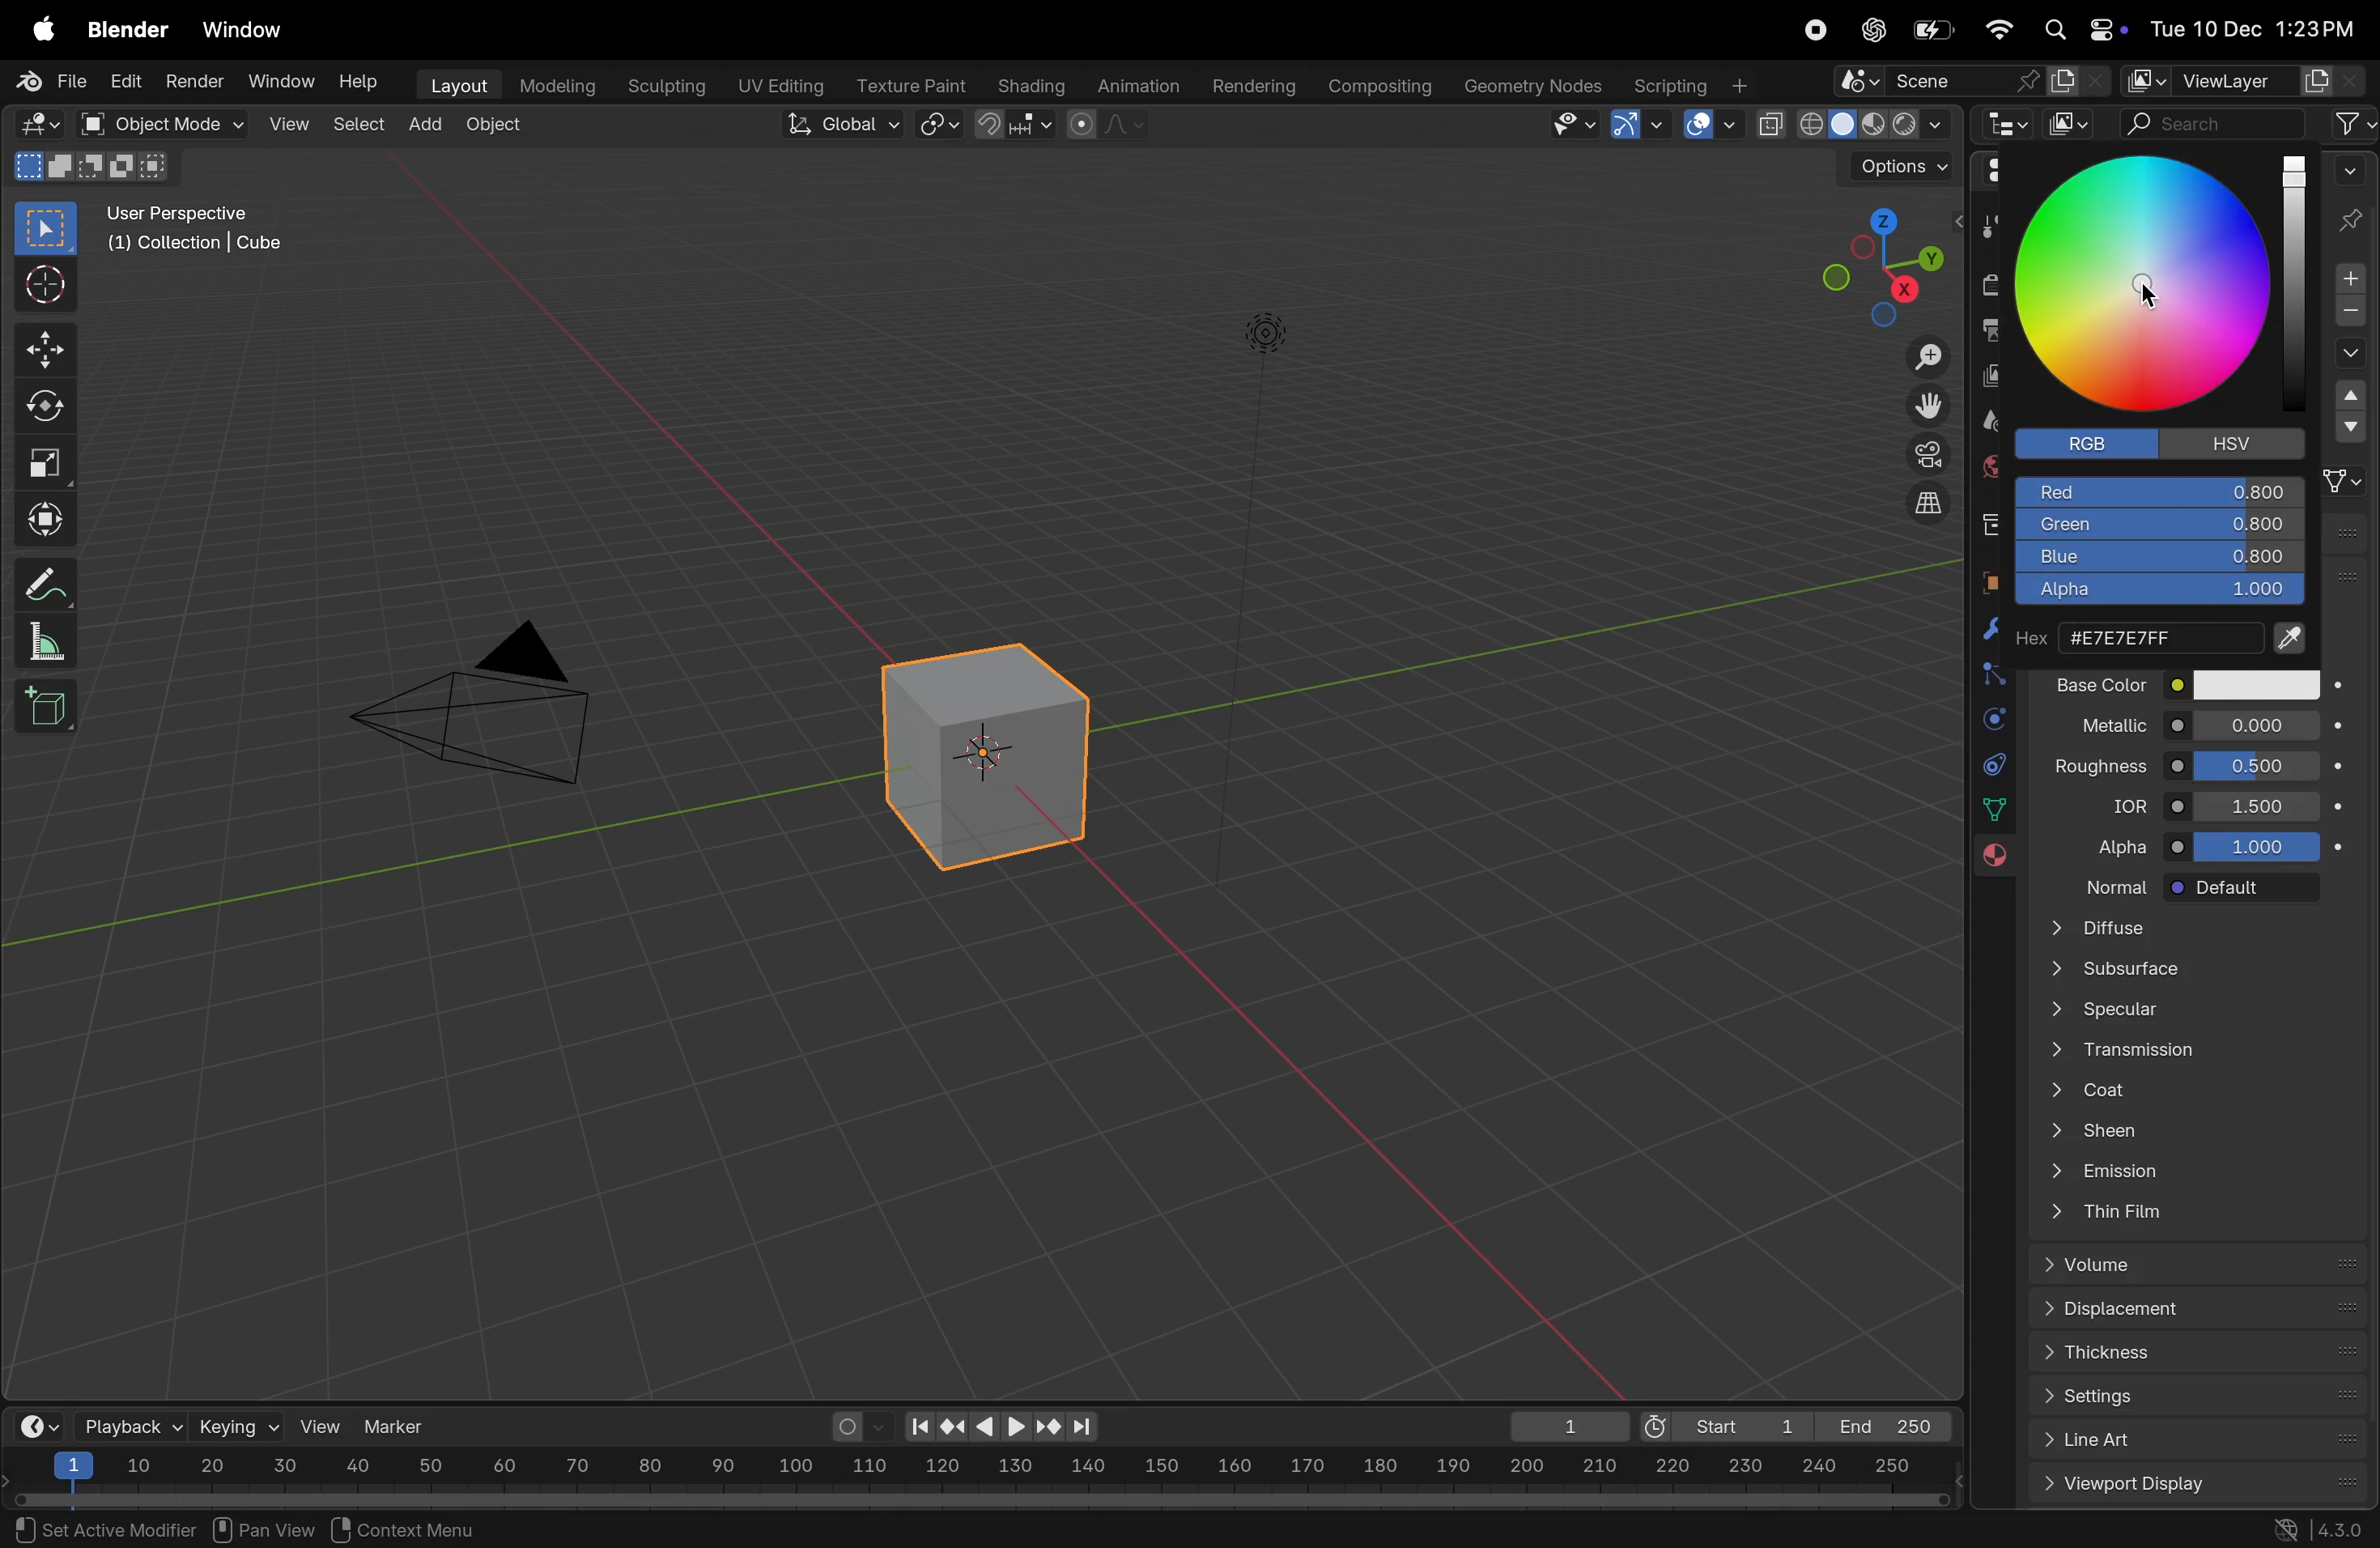 Image resolution: width=2380 pixels, height=1548 pixels. What do you see at coordinates (1983, 331) in the screenshot?
I see `output` at bounding box center [1983, 331].